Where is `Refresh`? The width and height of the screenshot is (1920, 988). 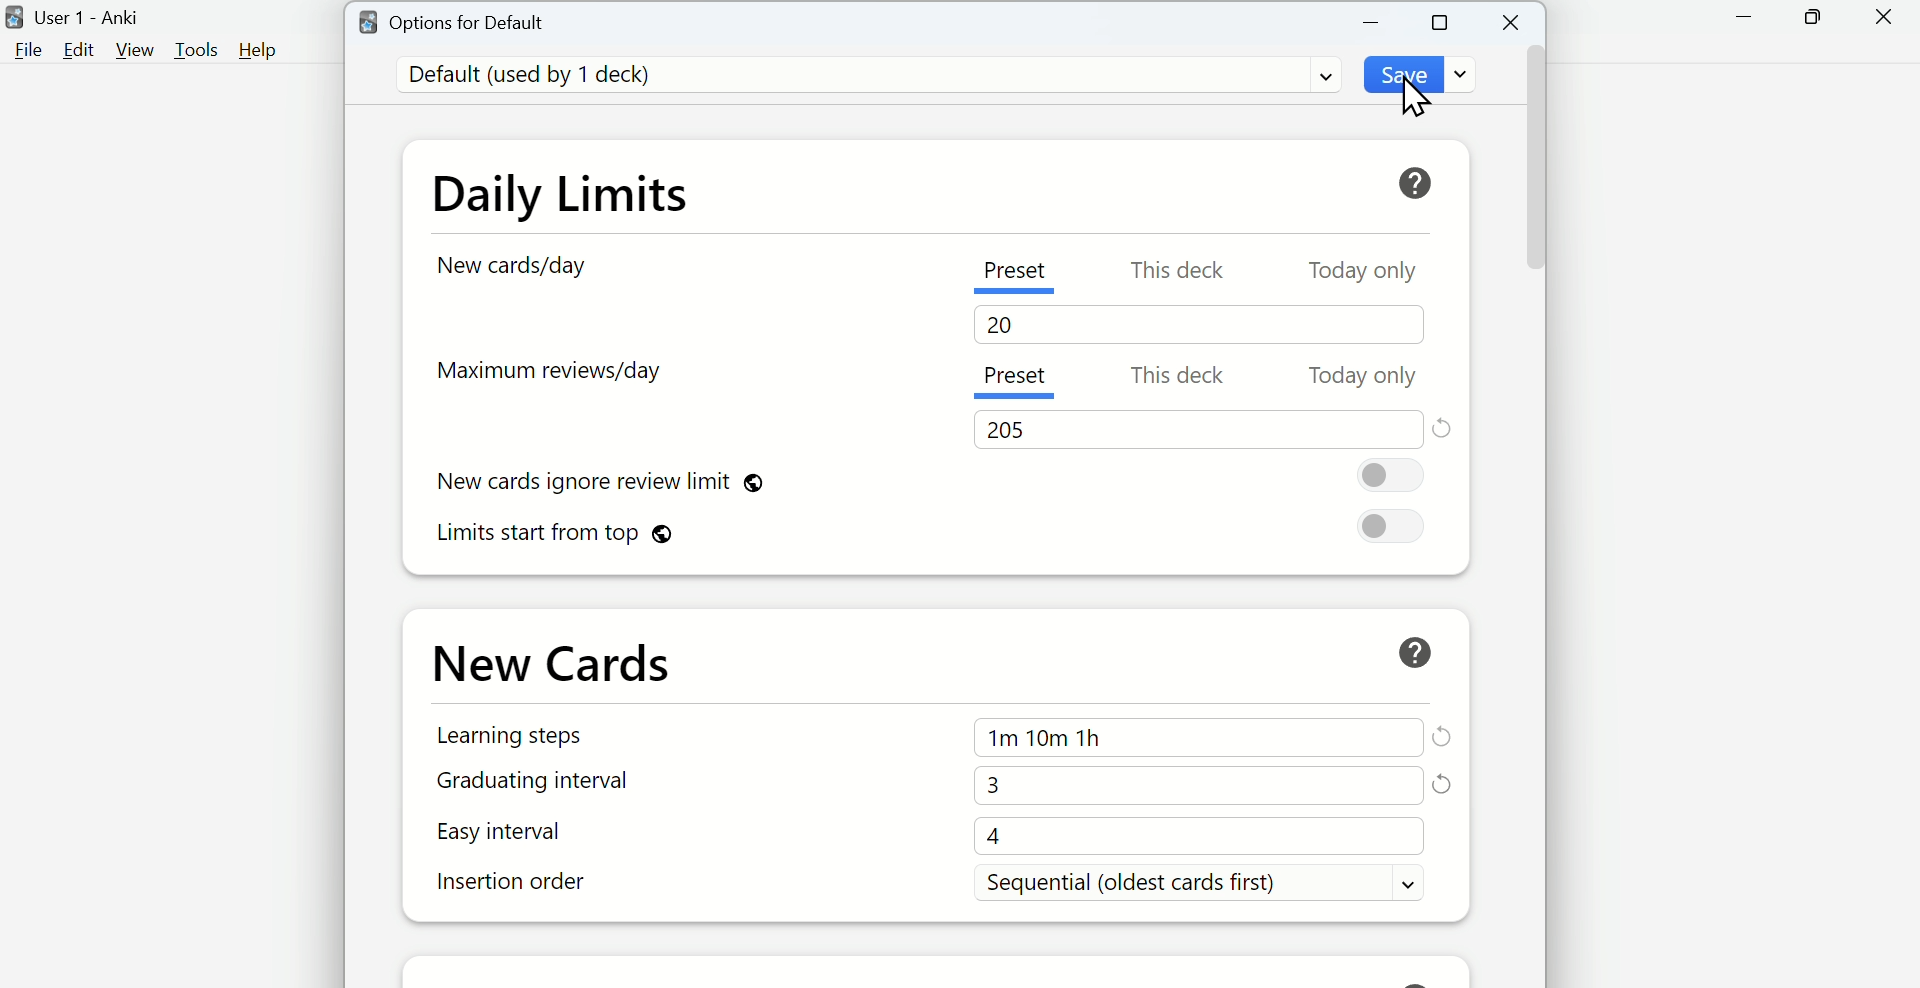 Refresh is located at coordinates (1430, 783).